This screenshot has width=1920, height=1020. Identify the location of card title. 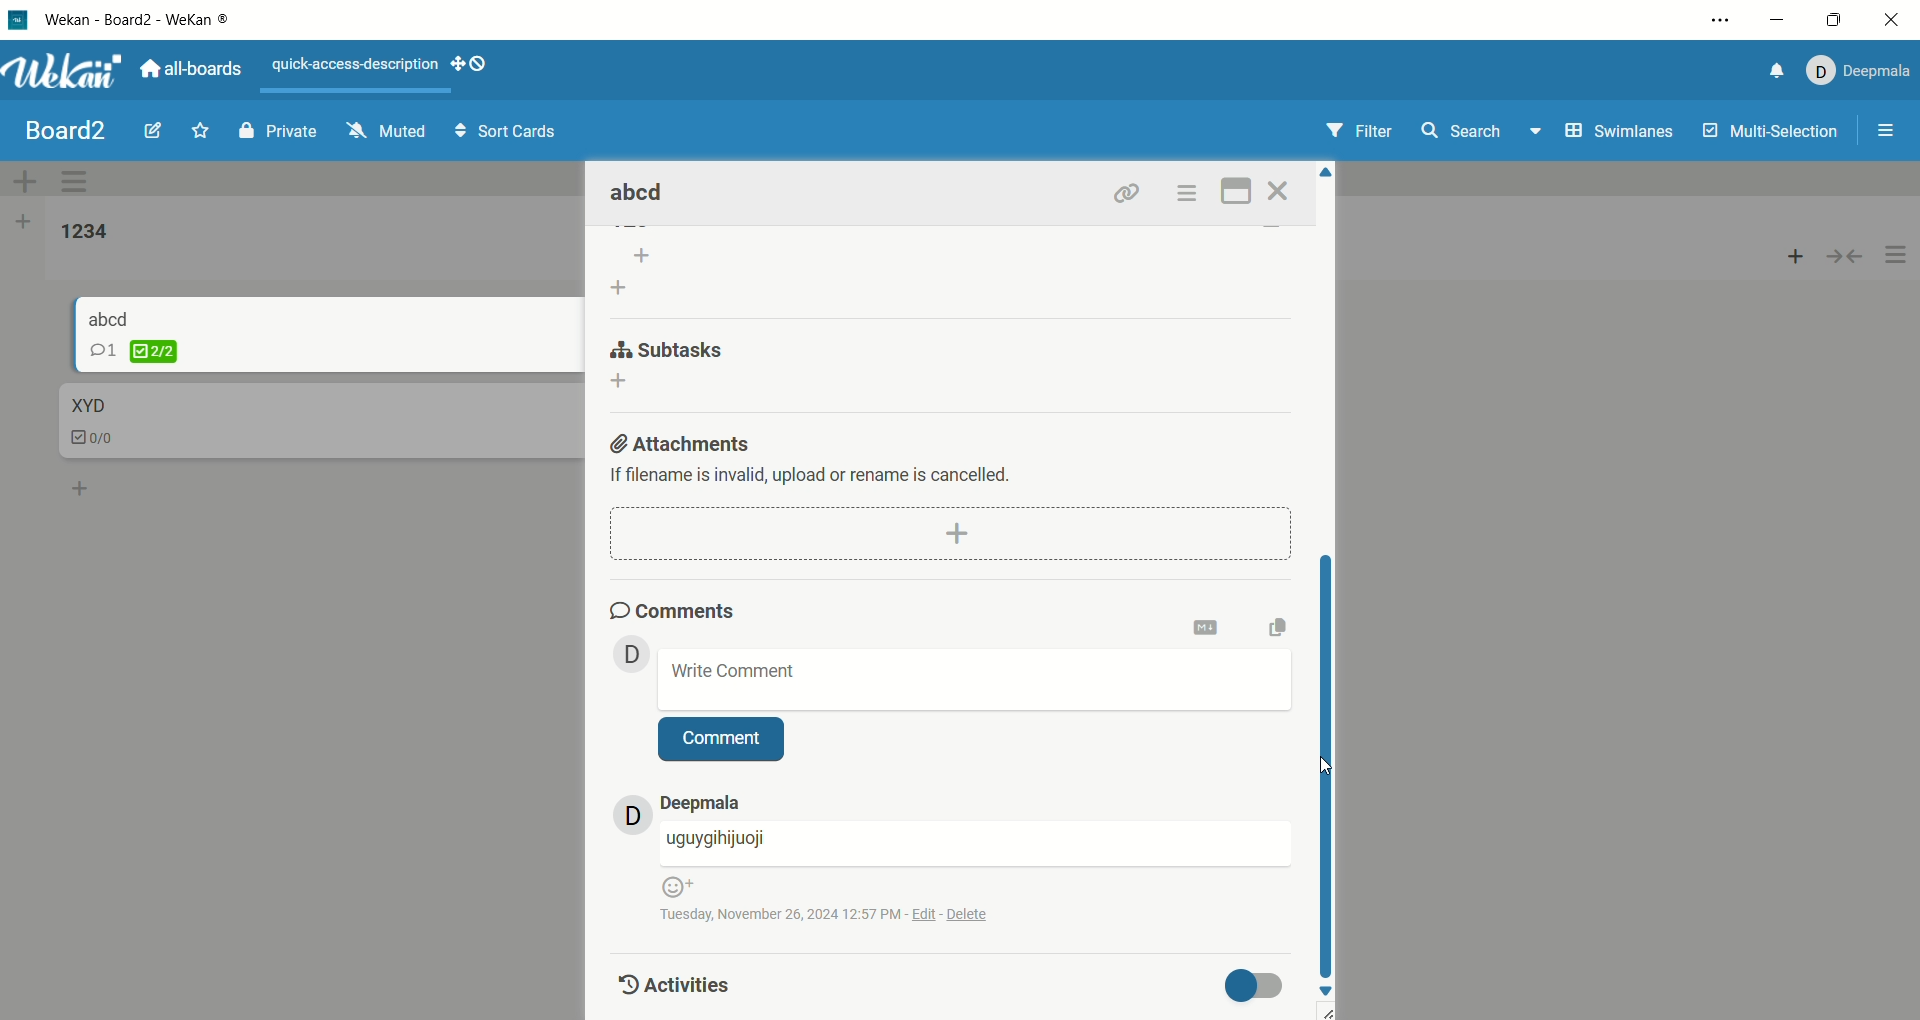
(110, 317).